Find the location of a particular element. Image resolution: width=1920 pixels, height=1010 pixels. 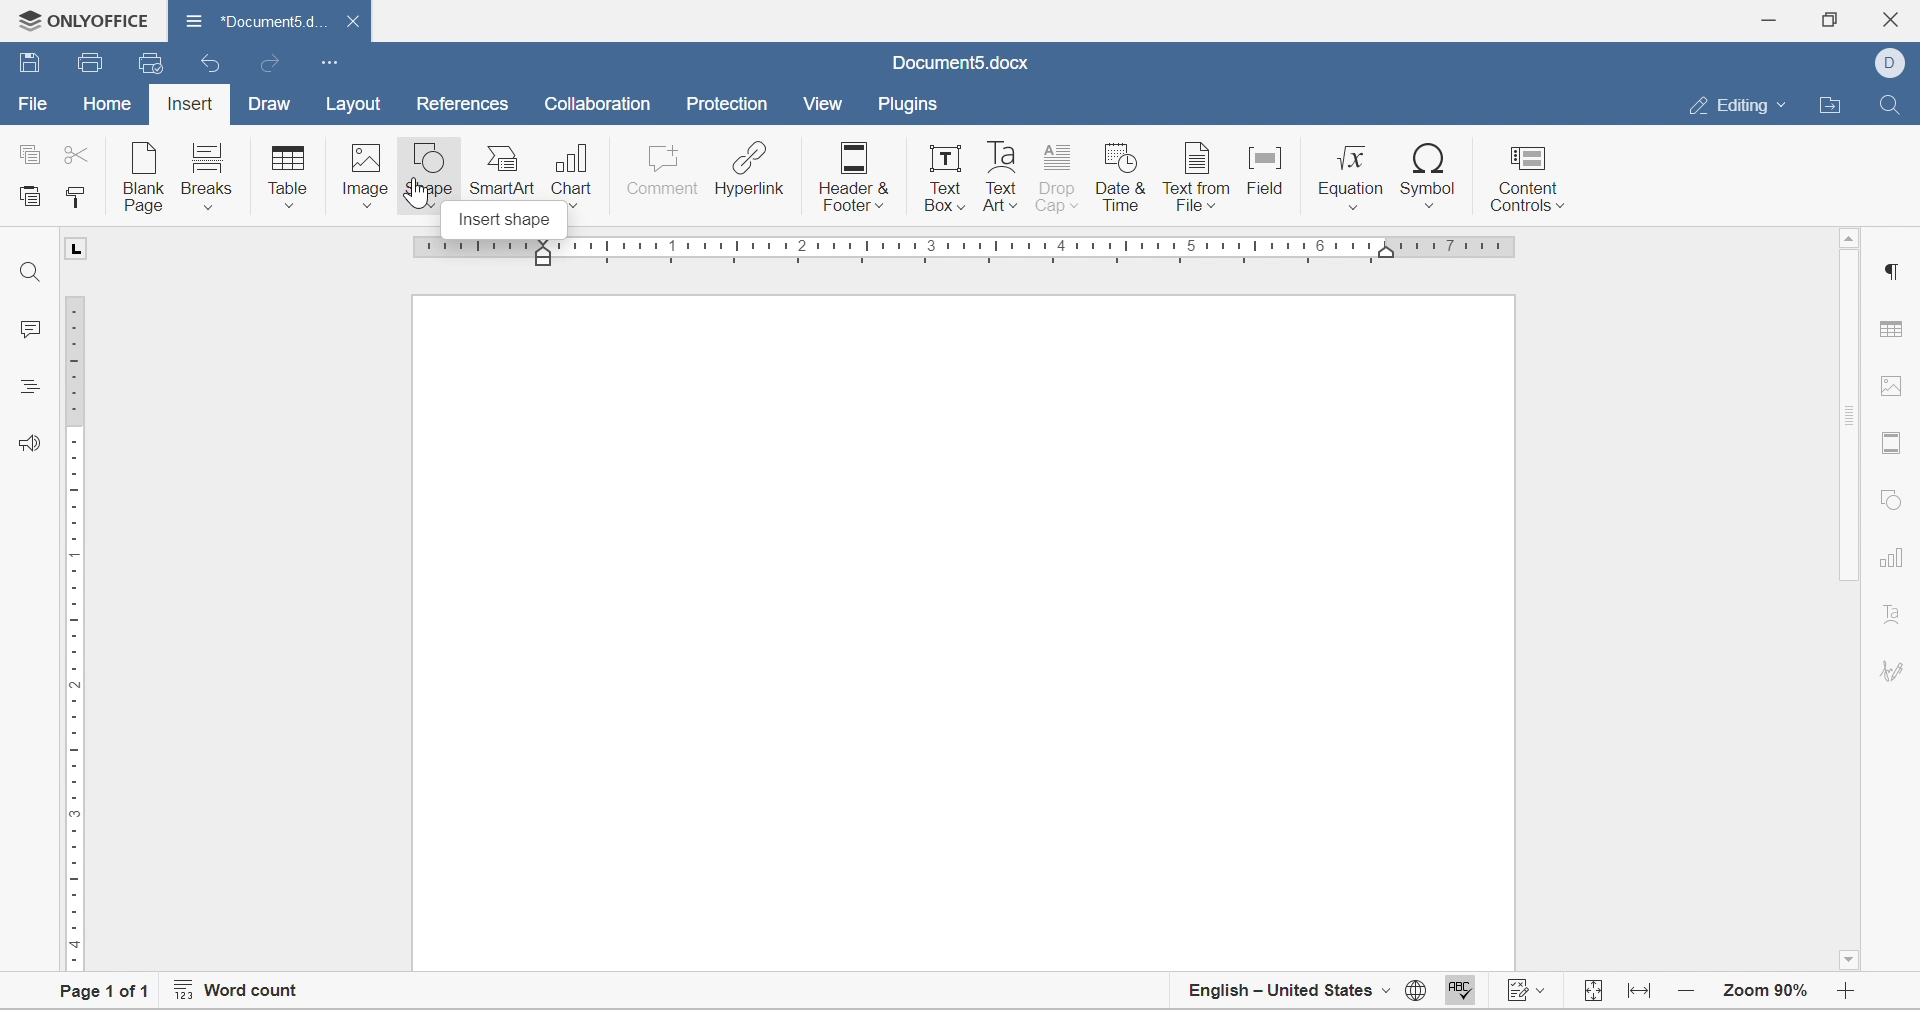

paste is located at coordinates (29, 196).